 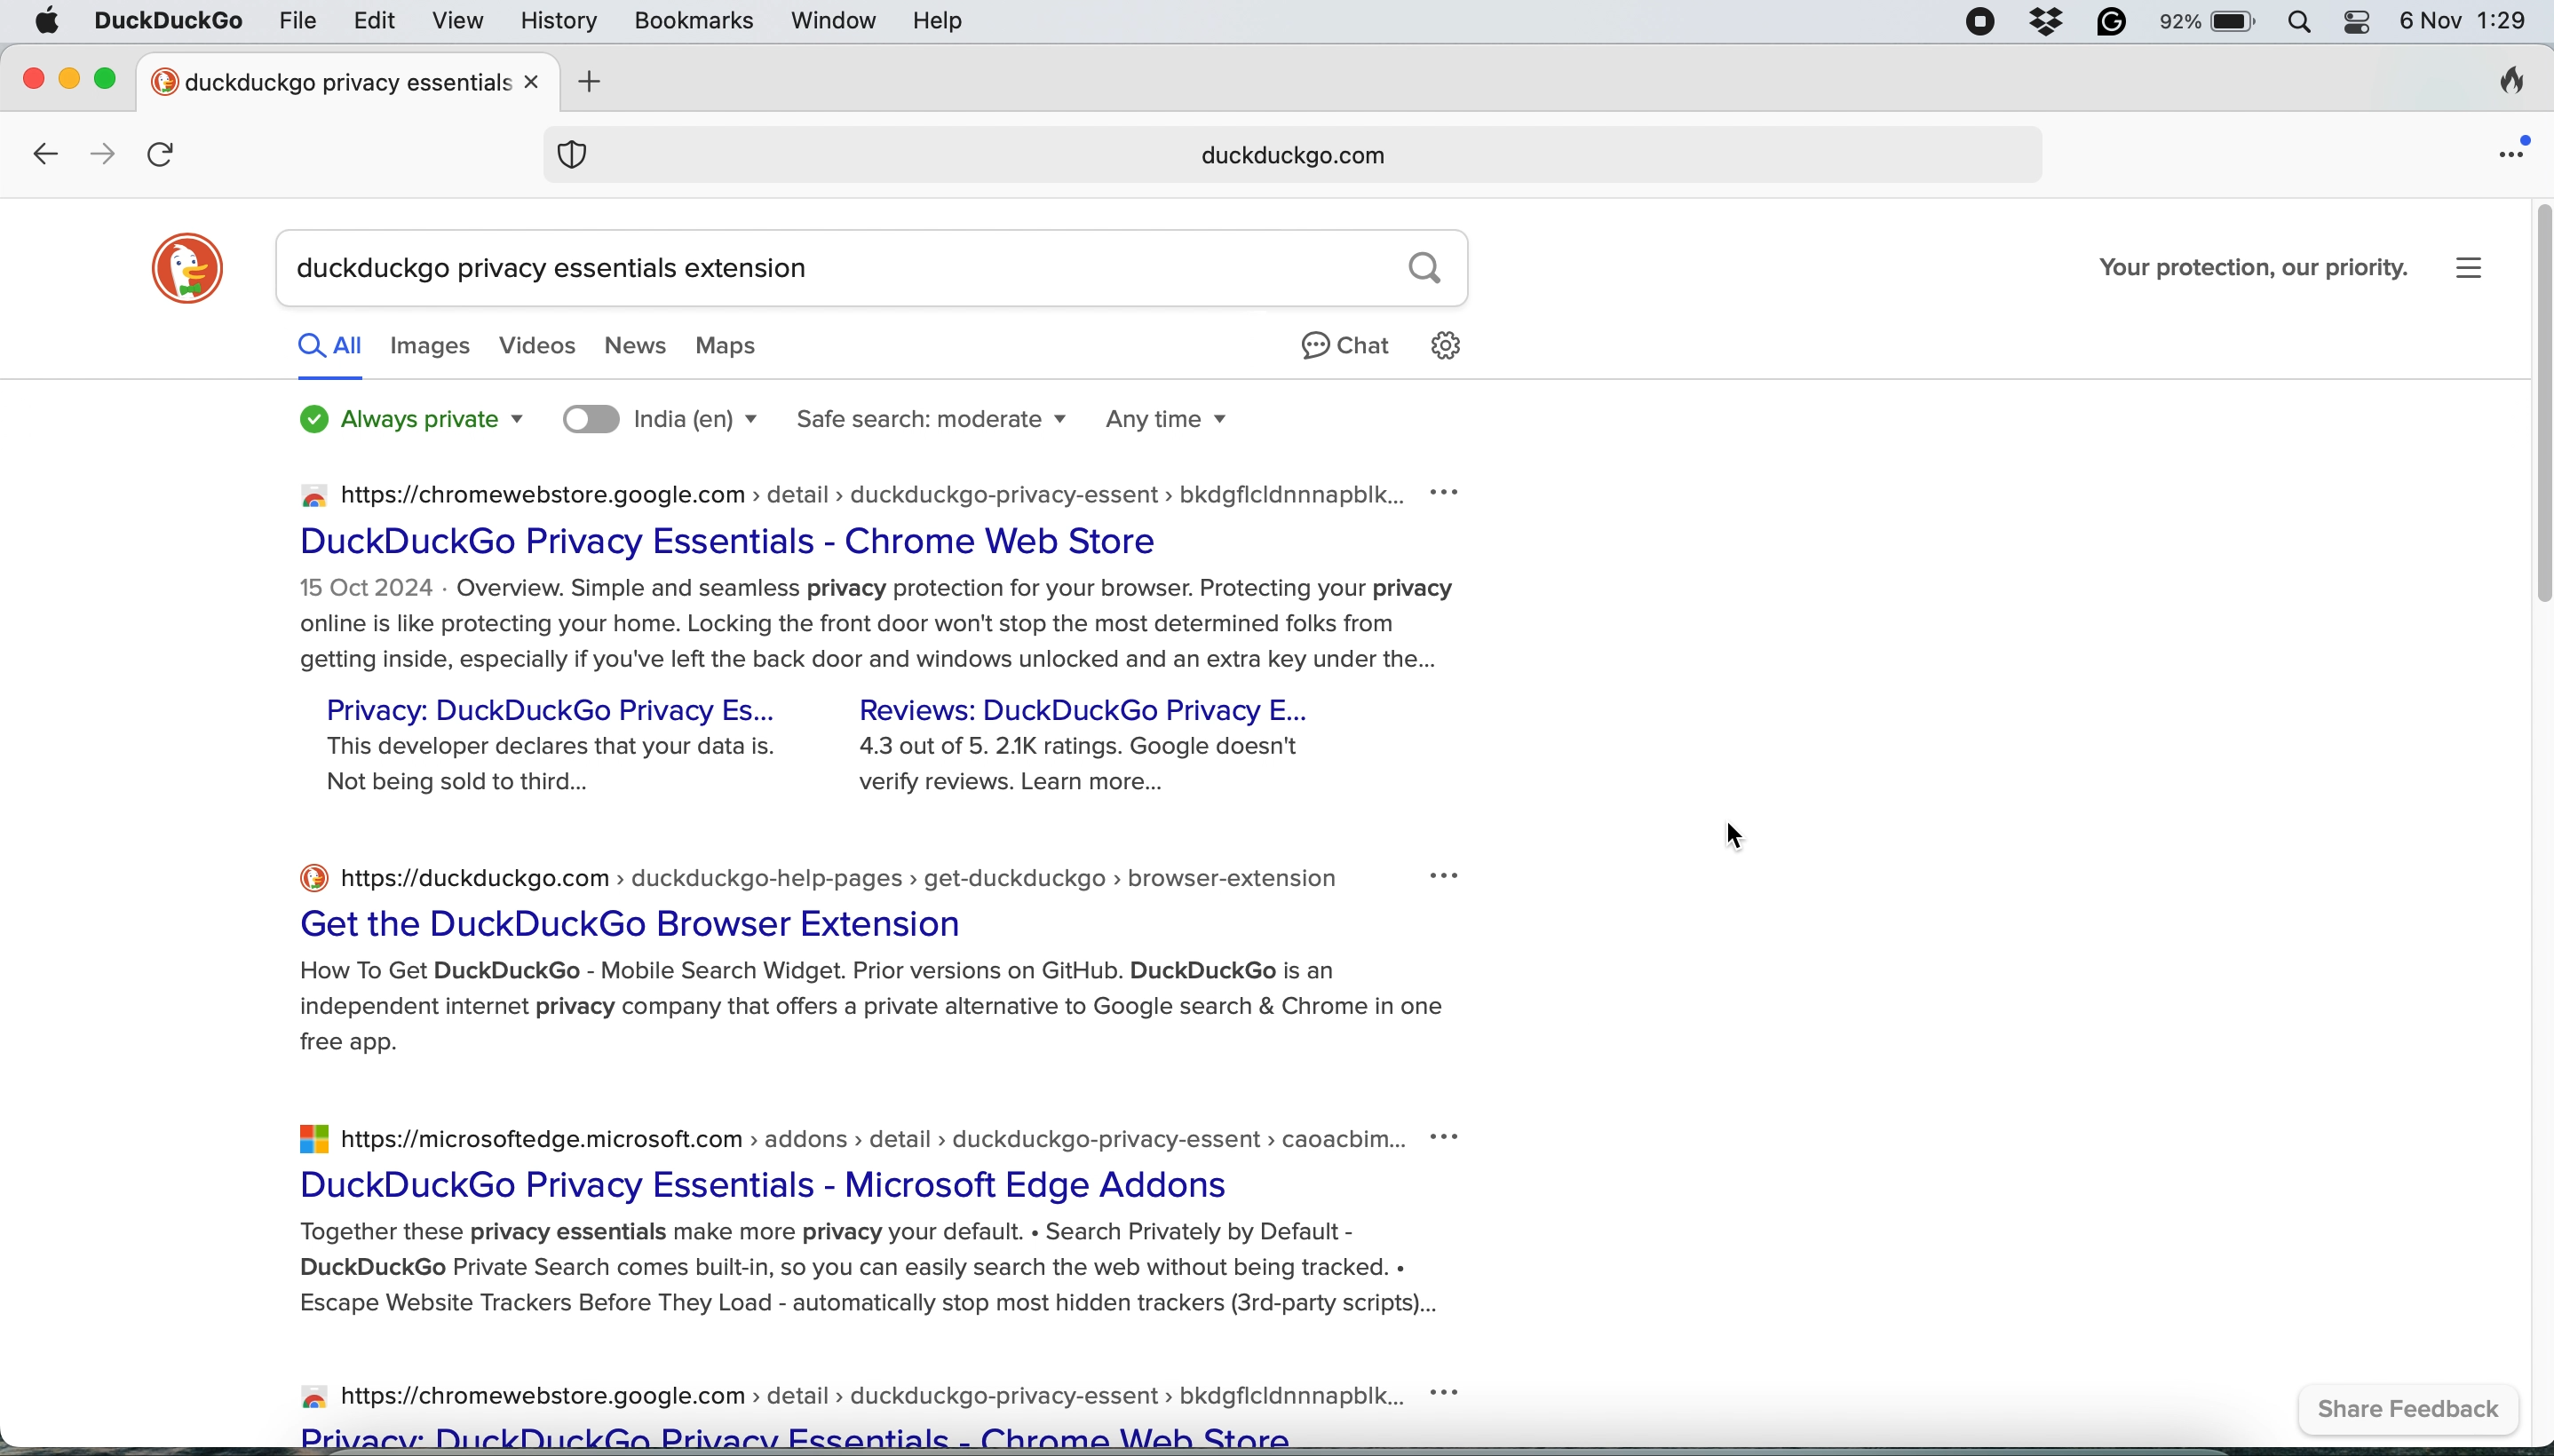 What do you see at coordinates (564, 22) in the screenshot?
I see `history` at bounding box center [564, 22].